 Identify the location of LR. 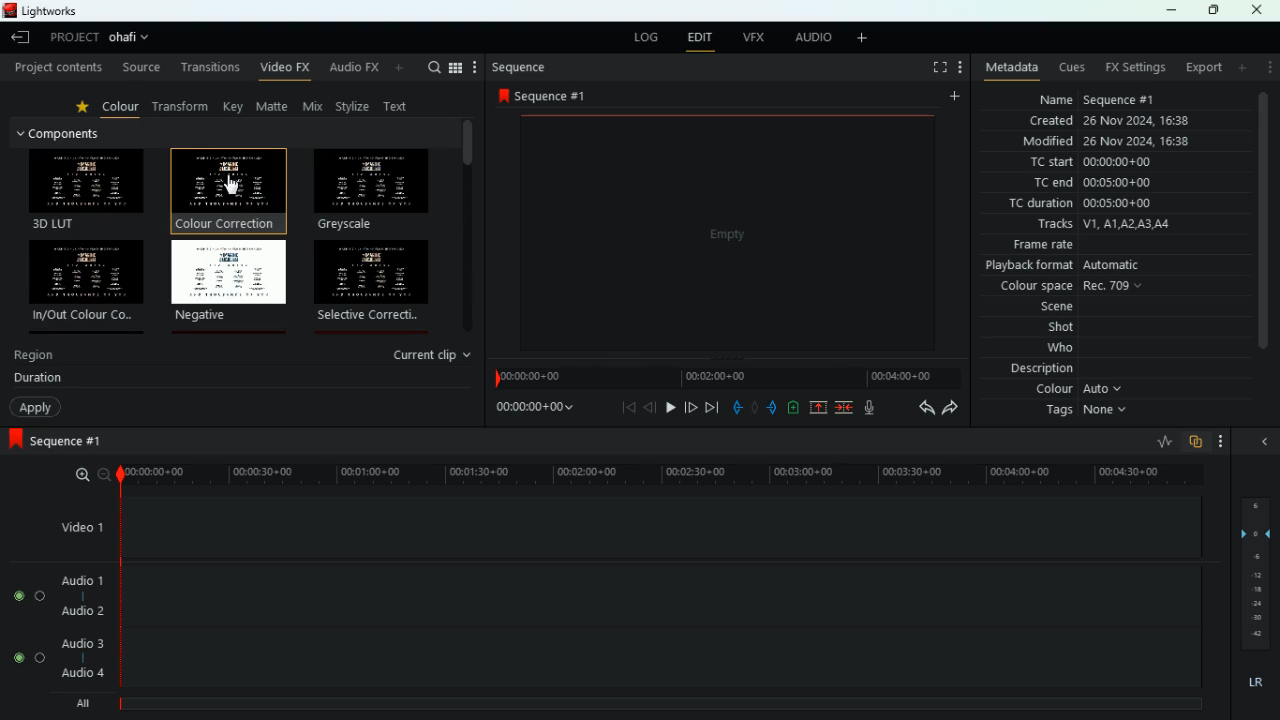
(1254, 683).